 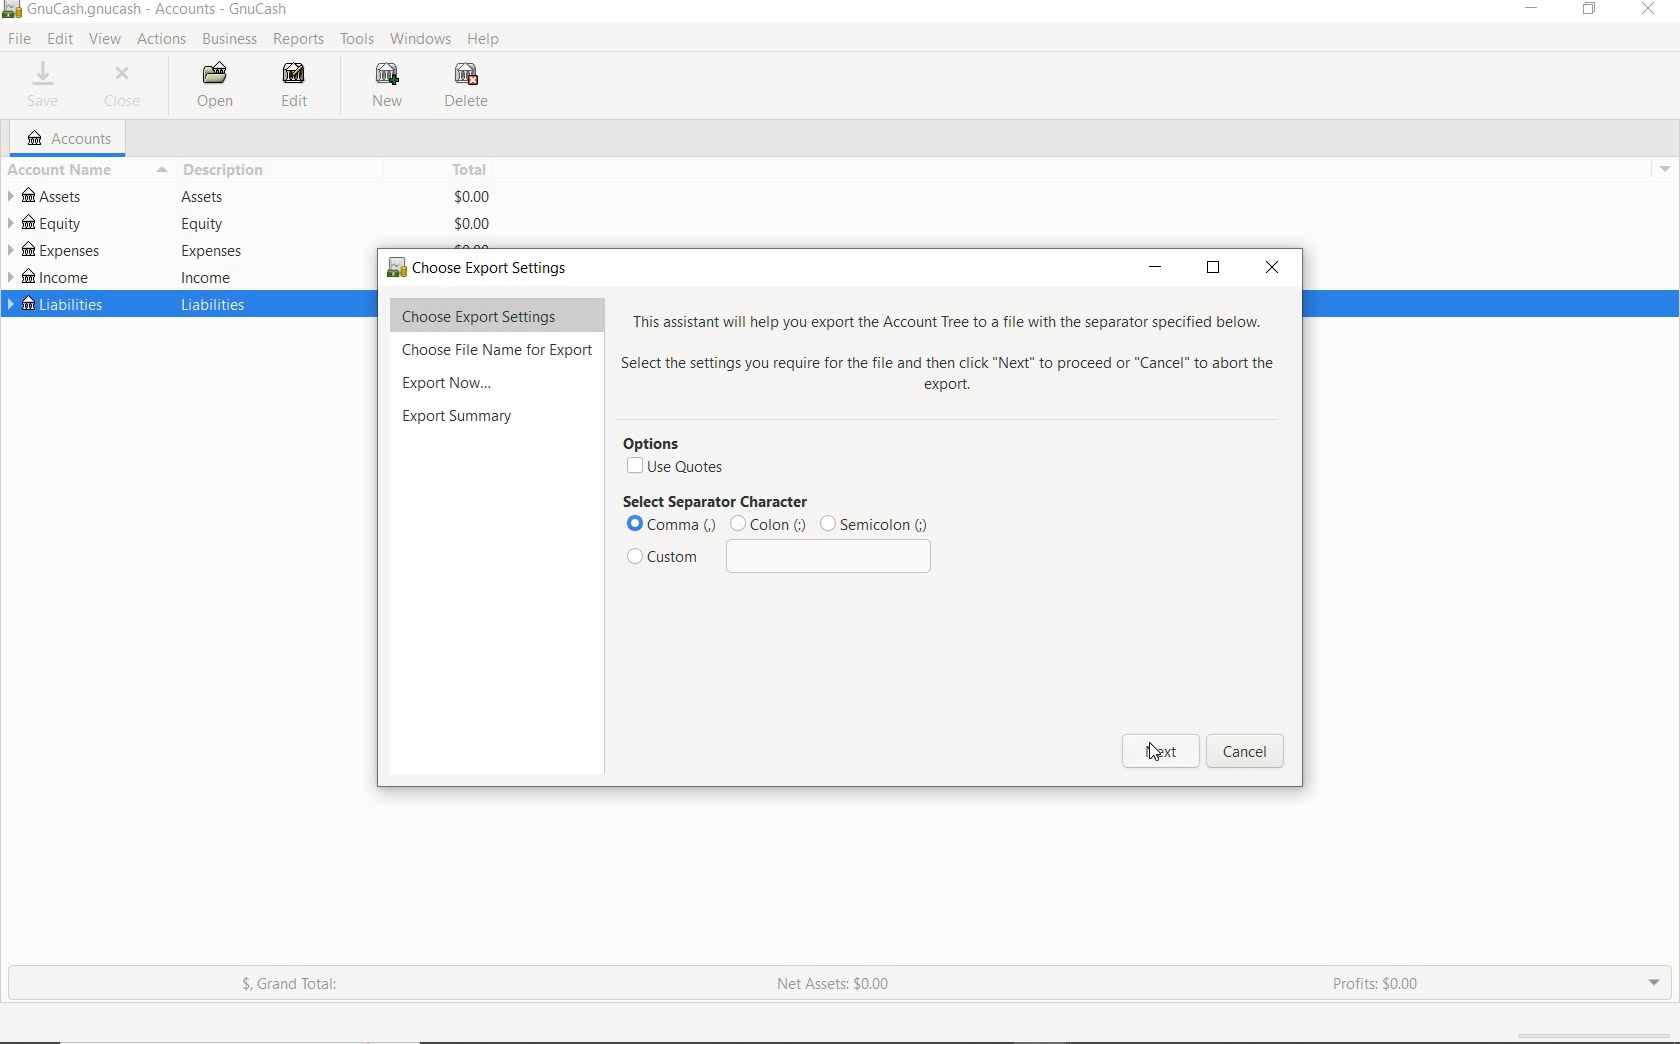 What do you see at coordinates (152, 11) in the screenshot?
I see `SYSTEM NAME` at bounding box center [152, 11].